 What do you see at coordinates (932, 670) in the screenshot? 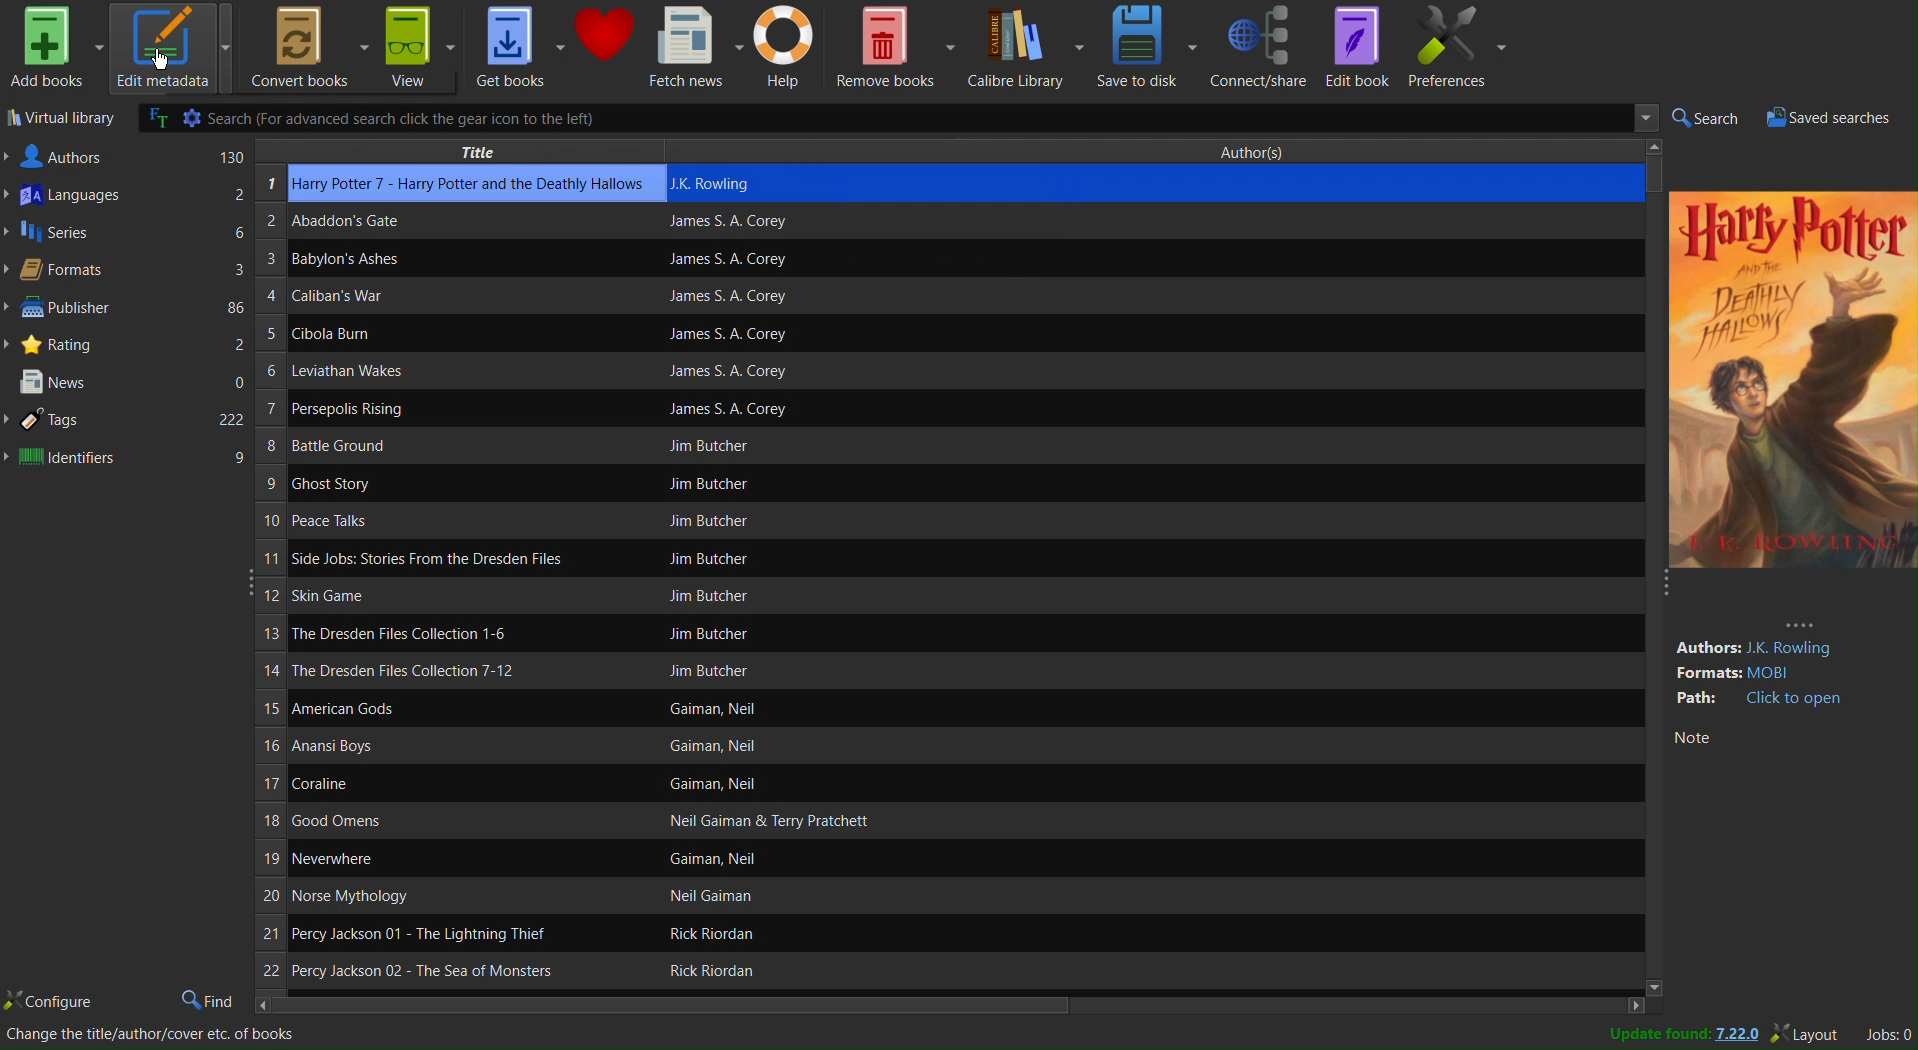
I see `Author’s name` at bounding box center [932, 670].